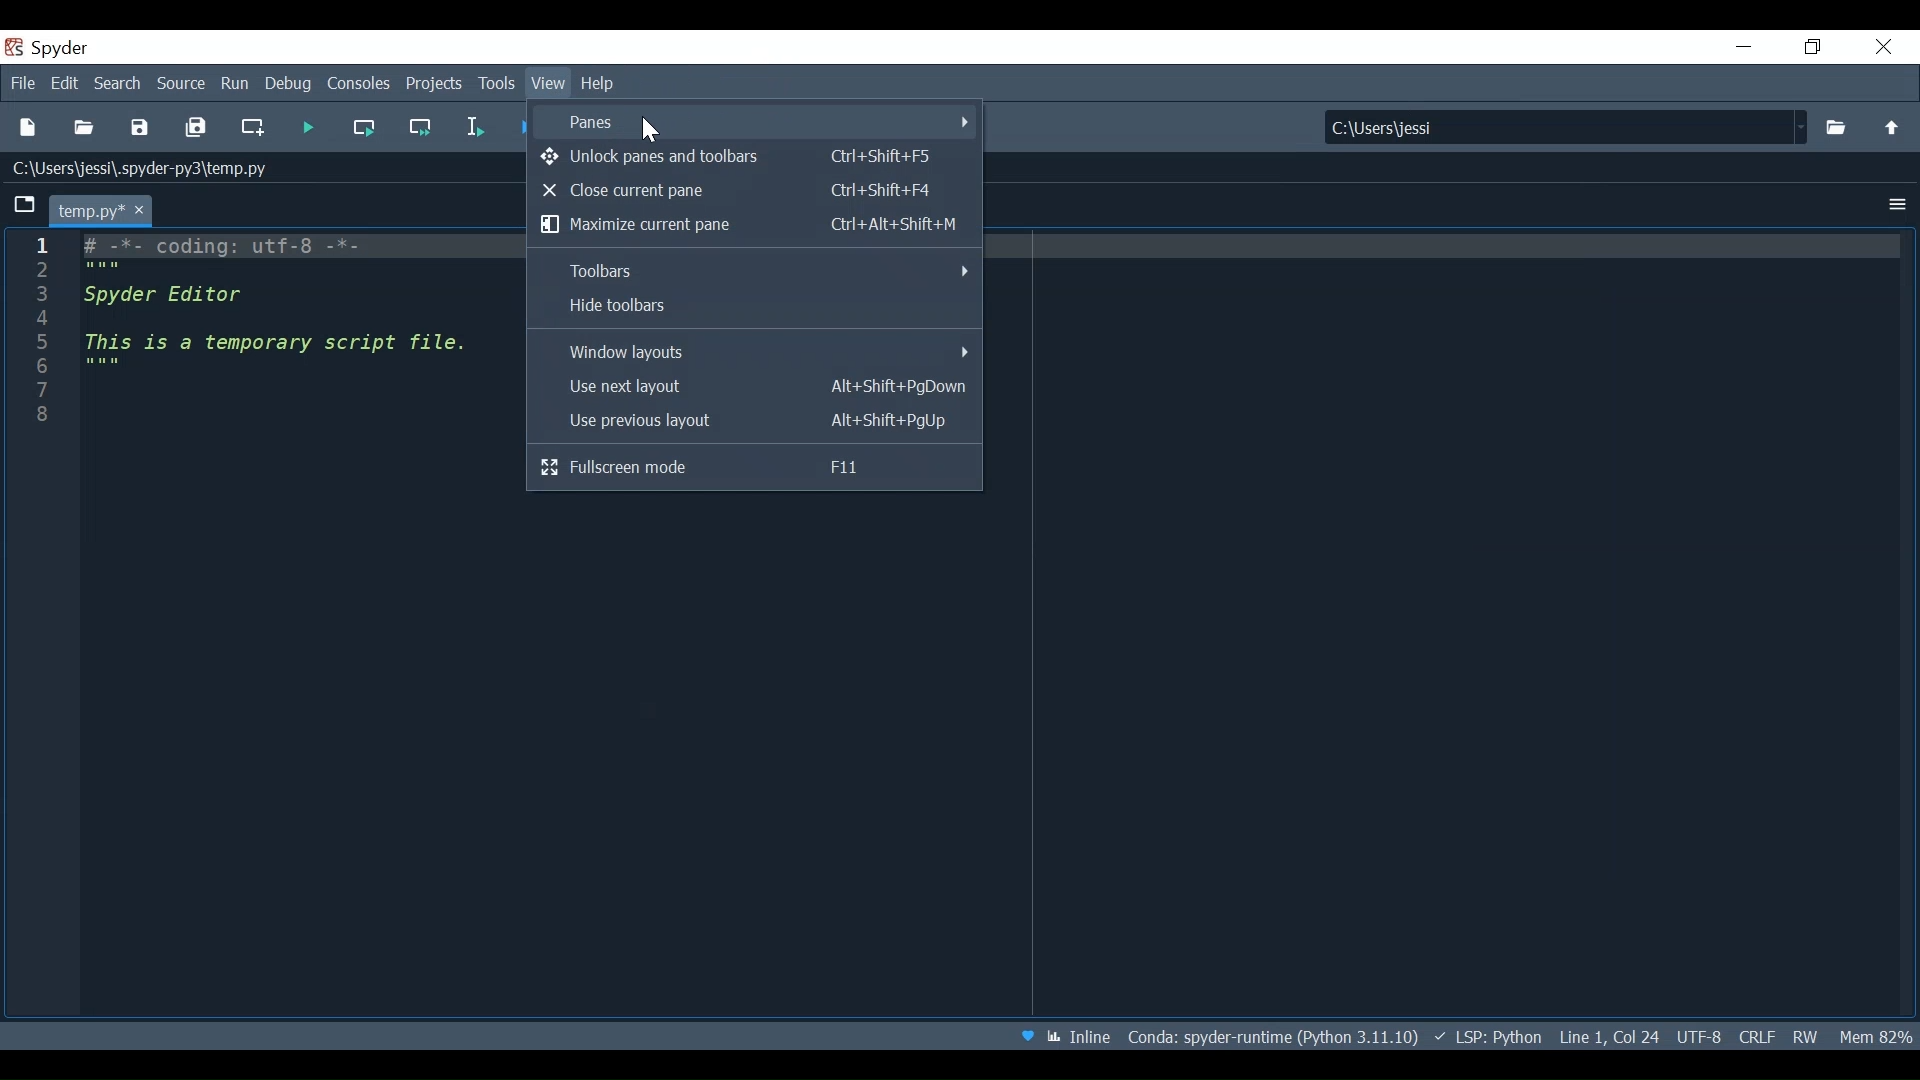  I want to click on Source, so click(181, 84).